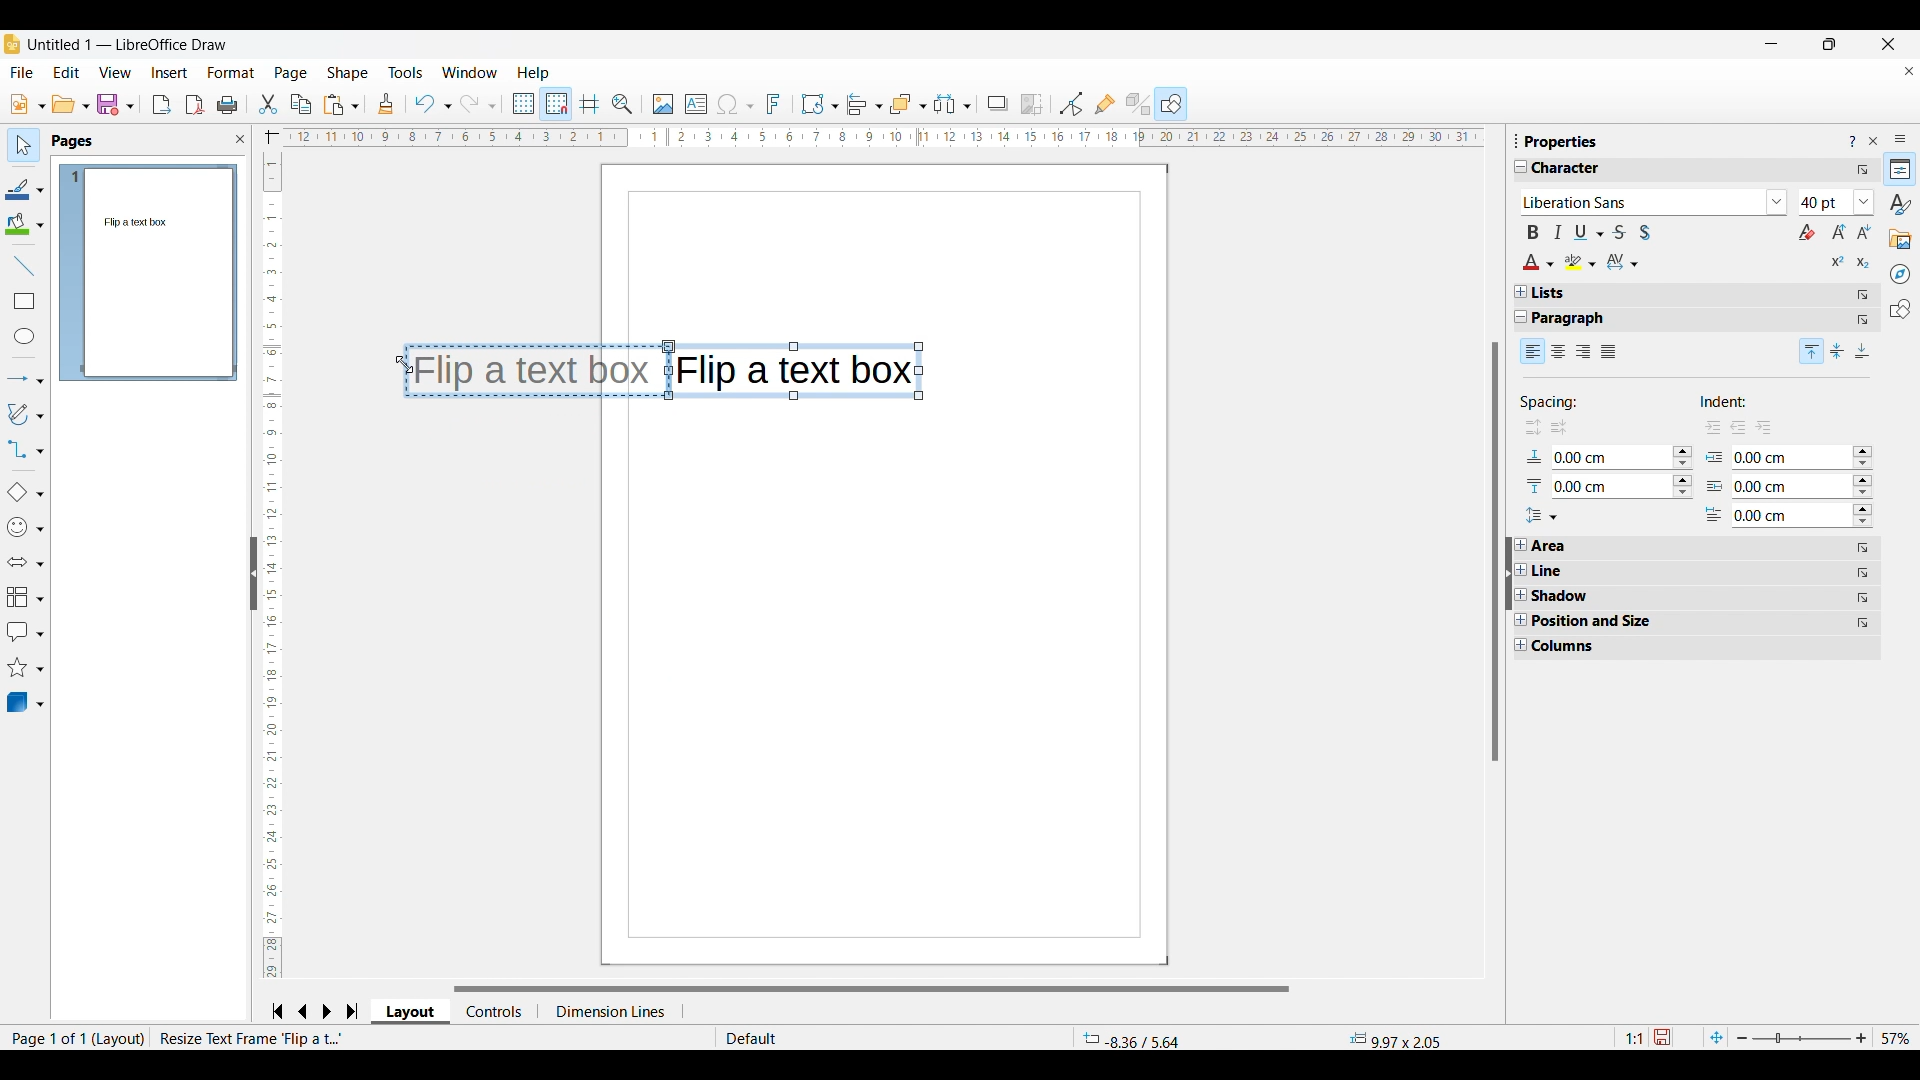  What do you see at coordinates (126, 44) in the screenshot?
I see `Untitled 1 - Libreoffice draw` at bounding box center [126, 44].